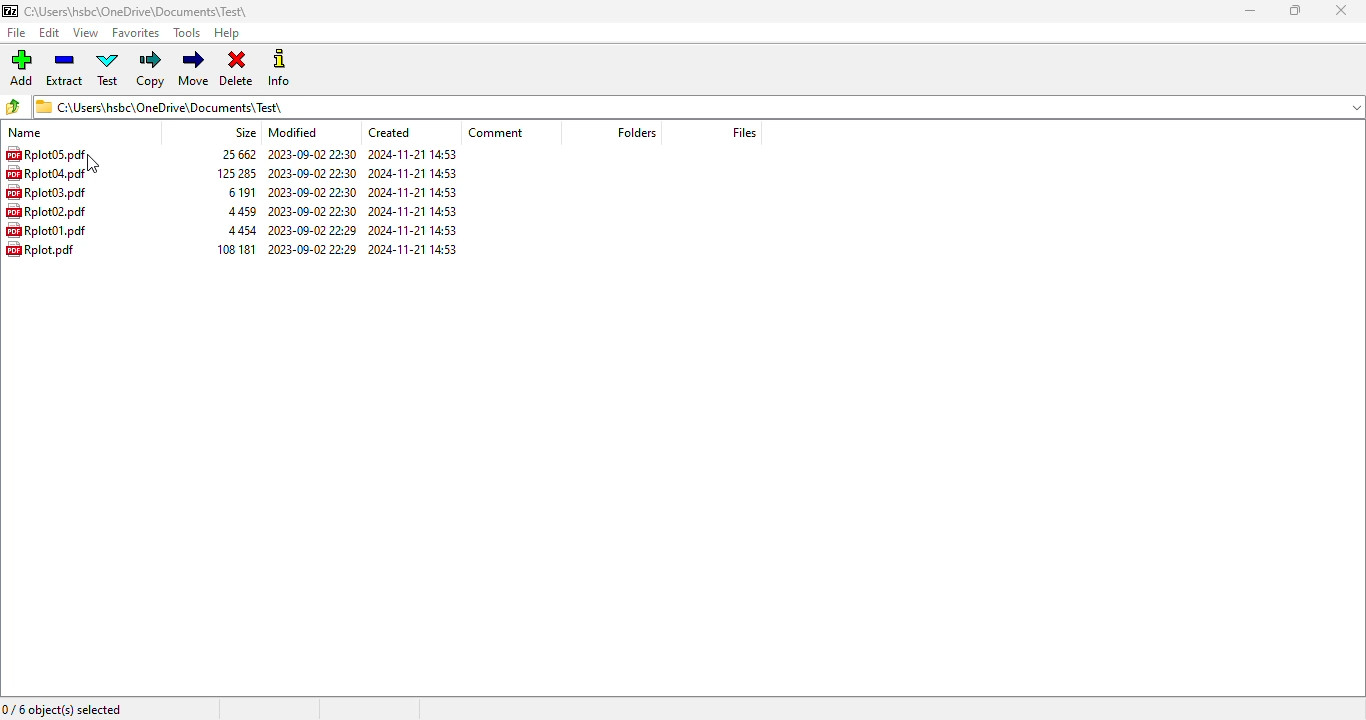 The width and height of the screenshot is (1366, 720). What do you see at coordinates (313, 230) in the screenshot?
I see `modified date & time` at bounding box center [313, 230].